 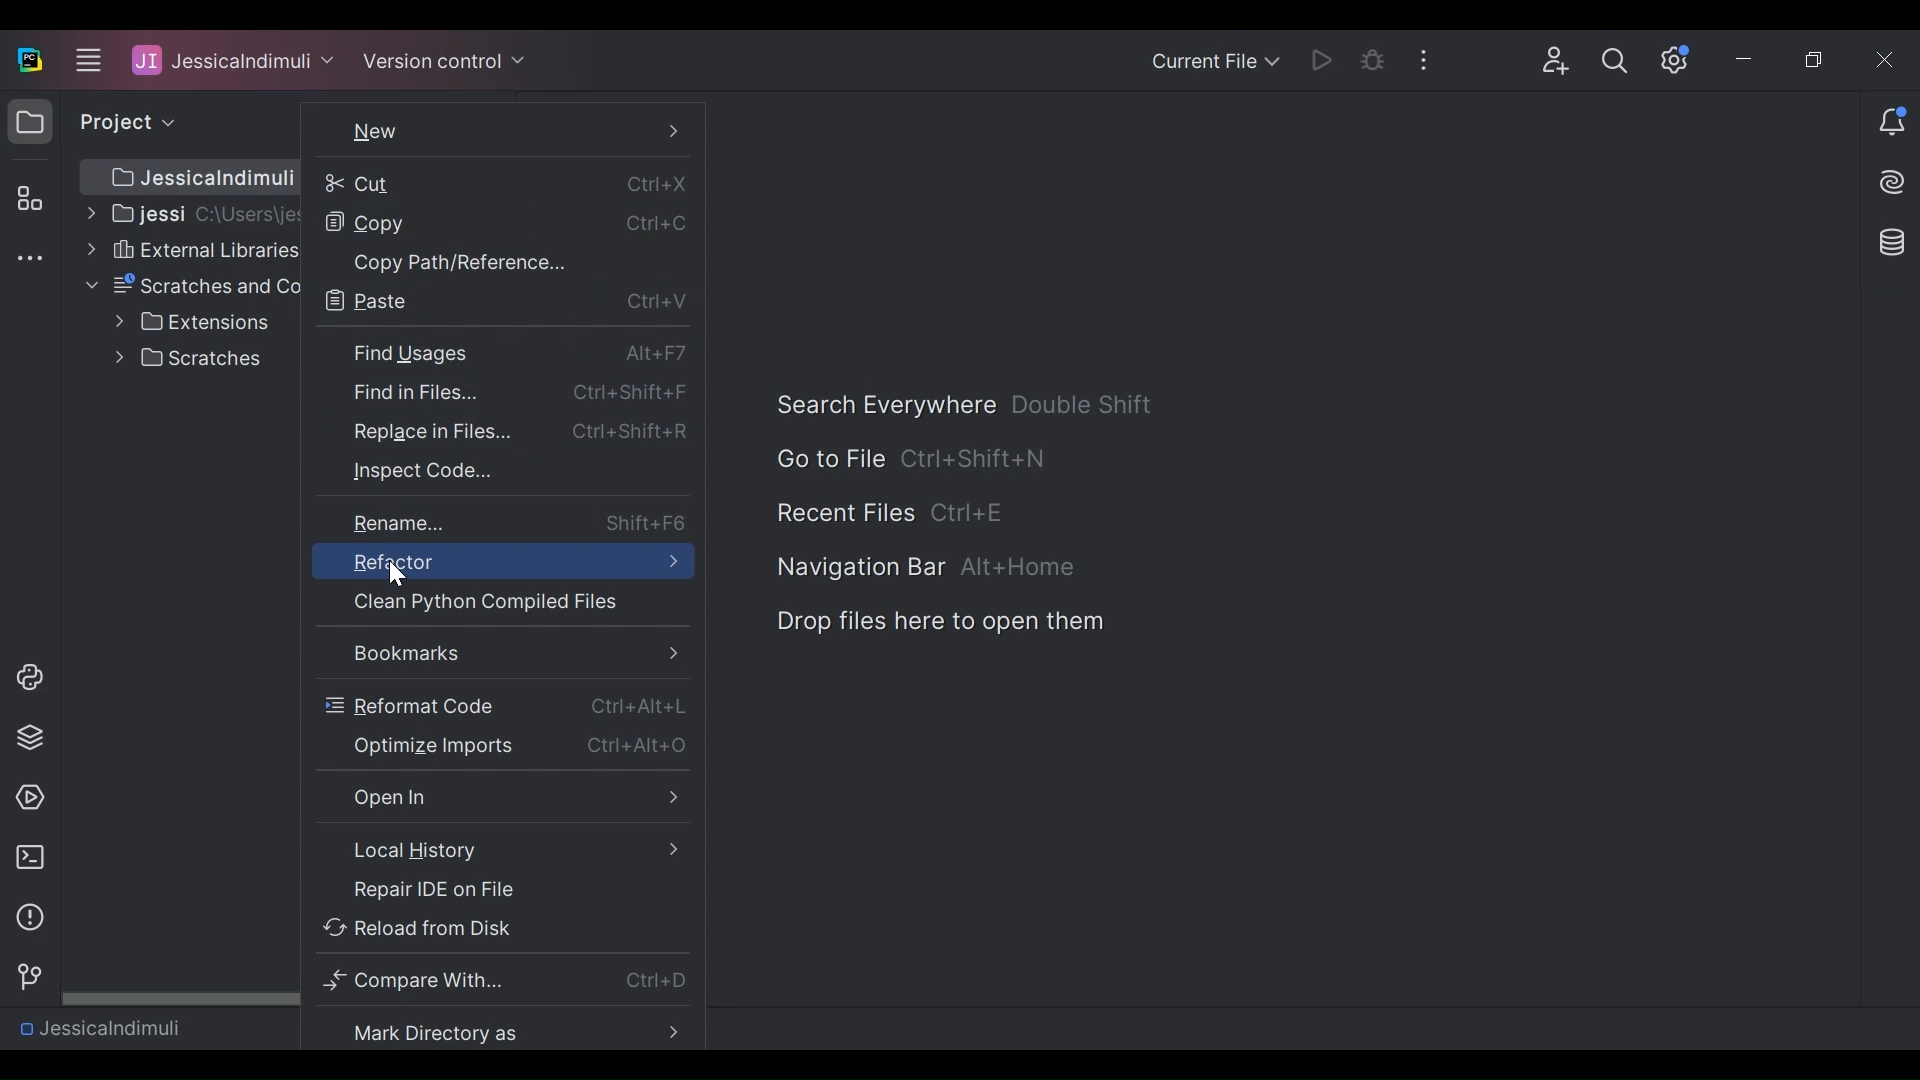 I want to click on Extensions, so click(x=192, y=322).